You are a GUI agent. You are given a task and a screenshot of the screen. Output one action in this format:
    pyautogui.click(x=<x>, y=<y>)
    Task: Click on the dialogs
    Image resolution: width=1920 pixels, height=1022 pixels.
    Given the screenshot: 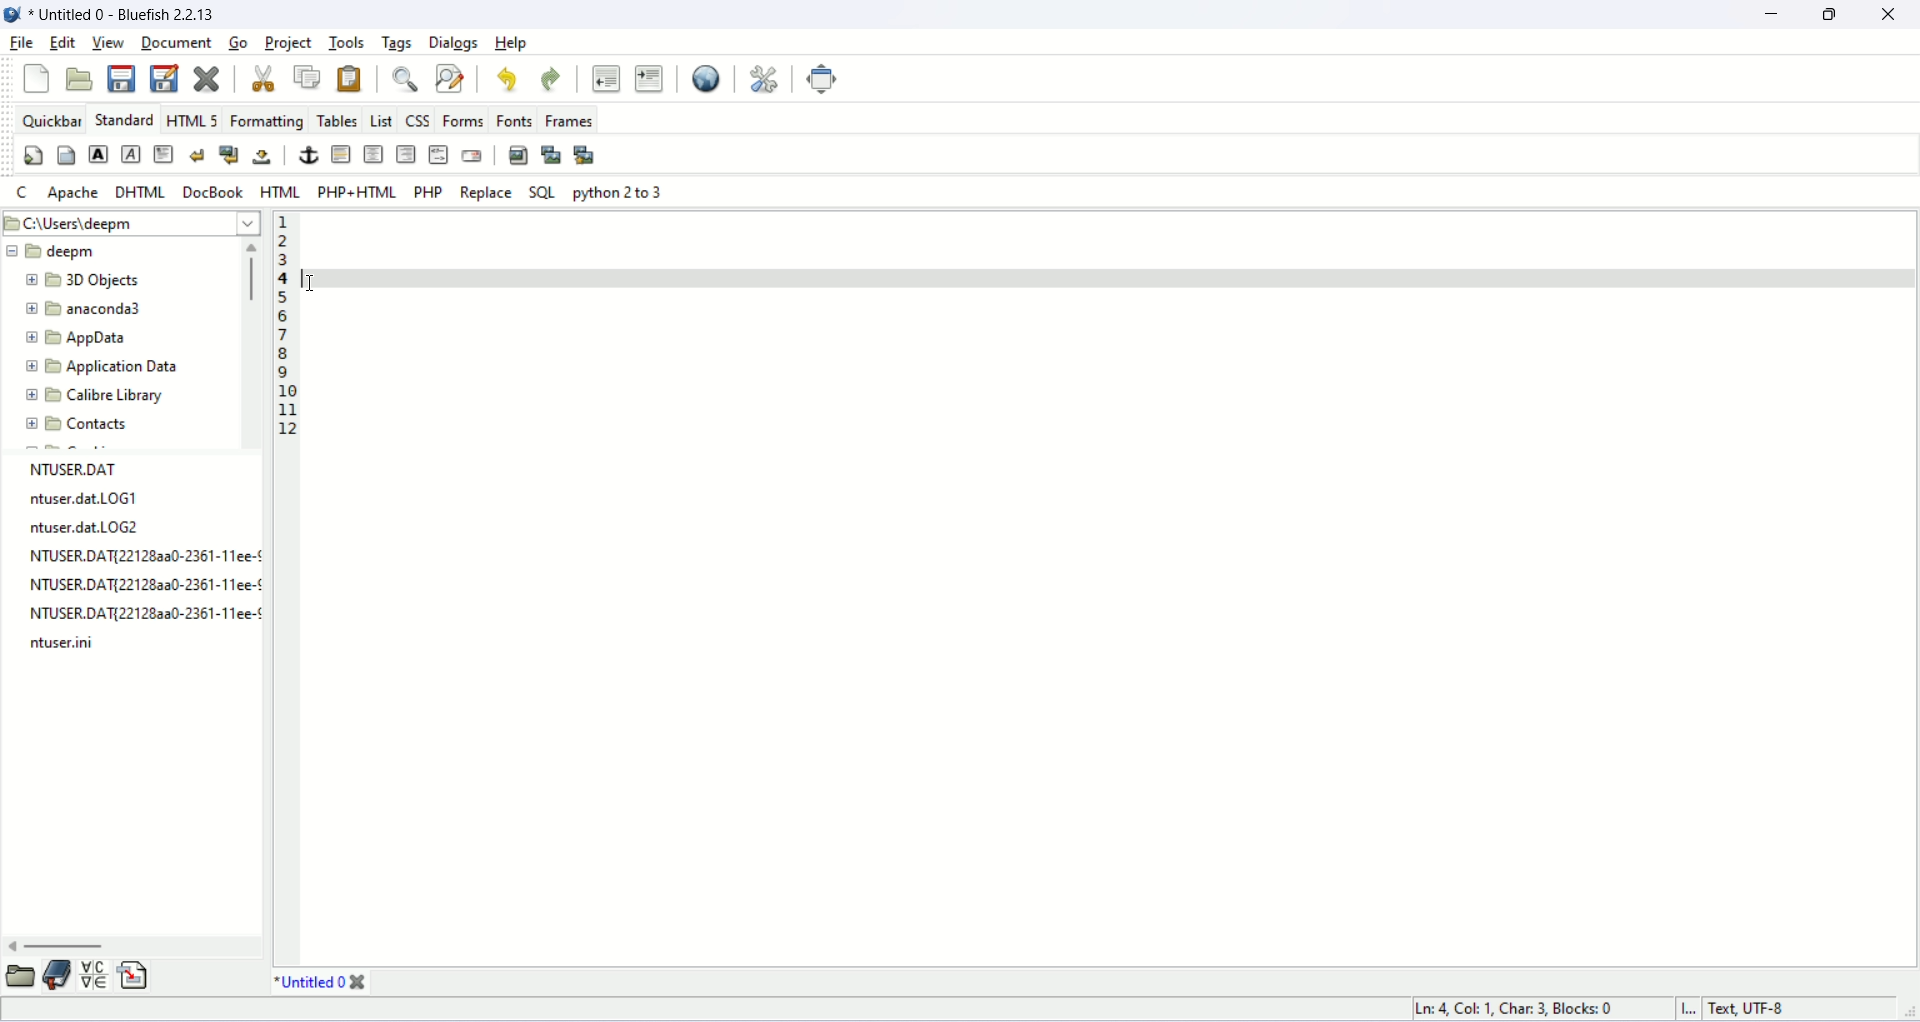 What is the action you would take?
    pyautogui.click(x=452, y=43)
    